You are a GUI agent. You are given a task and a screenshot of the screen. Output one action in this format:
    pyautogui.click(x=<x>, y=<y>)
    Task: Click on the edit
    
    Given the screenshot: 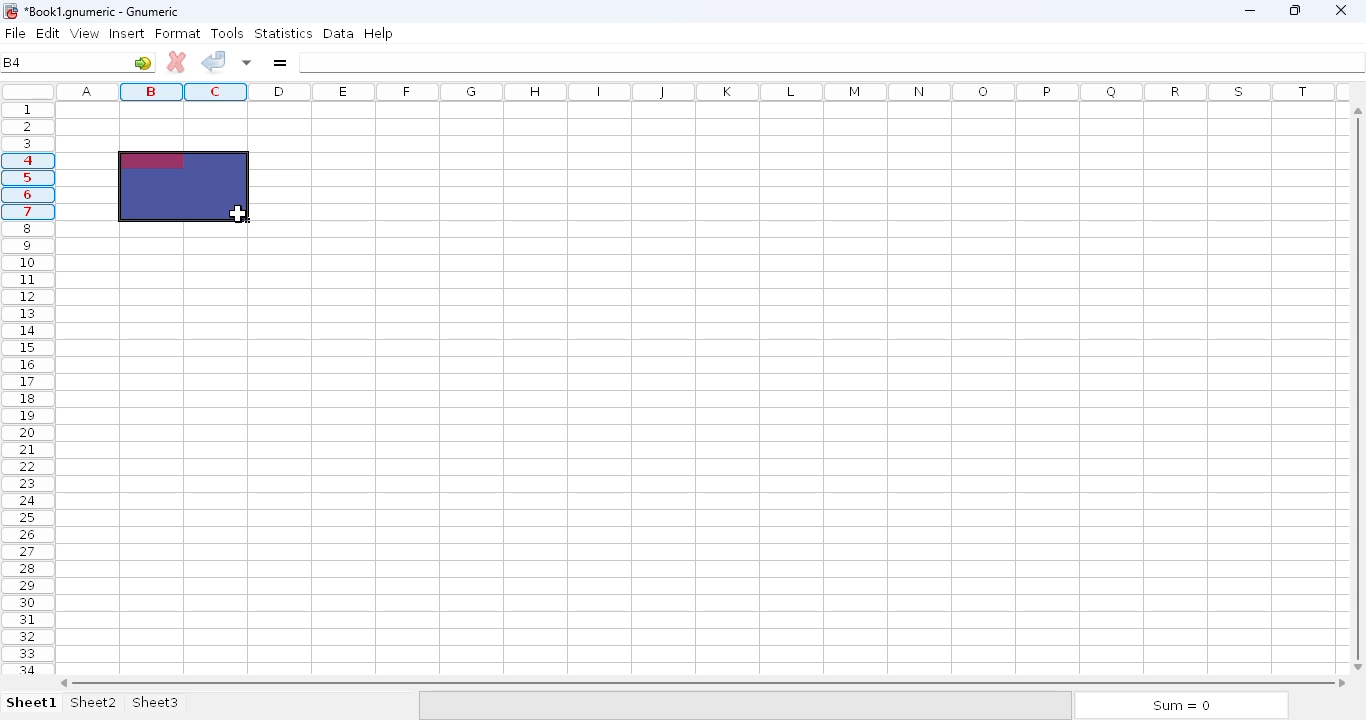 What is the action you would take?
    pyautogui.click(x=49, y=32)
    